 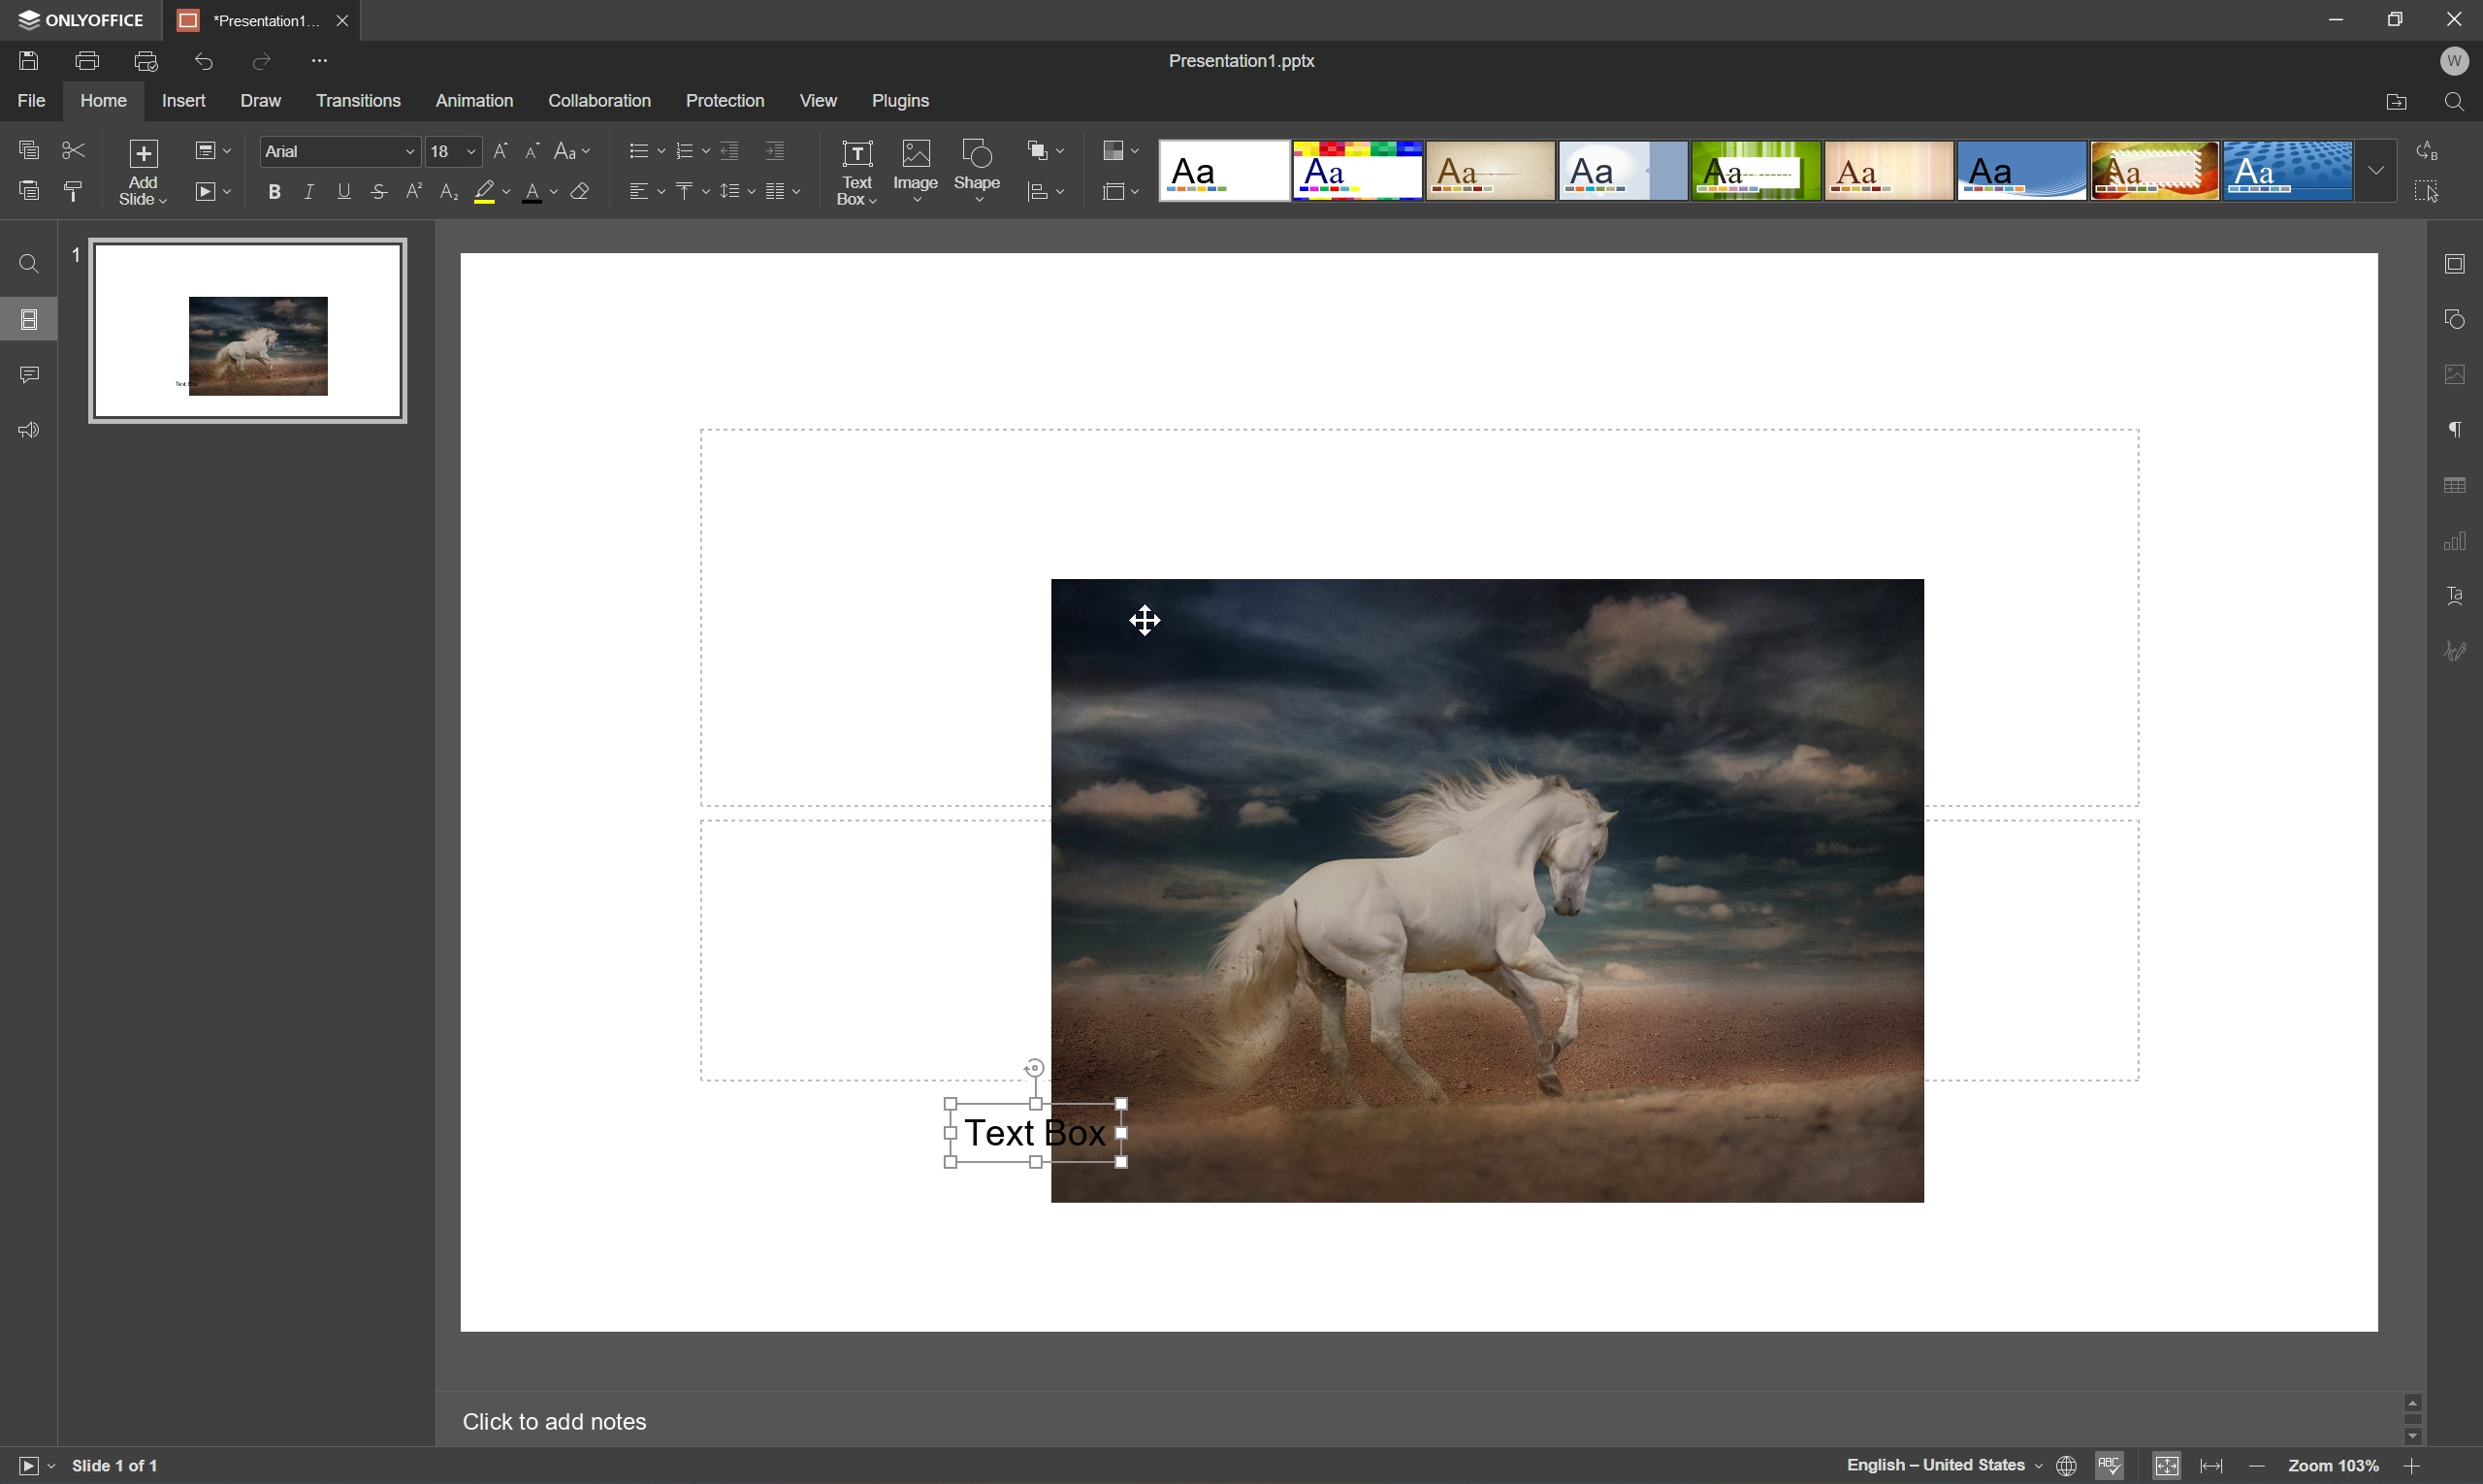 I want to click on Open file location, so click(x=2396, y=99).